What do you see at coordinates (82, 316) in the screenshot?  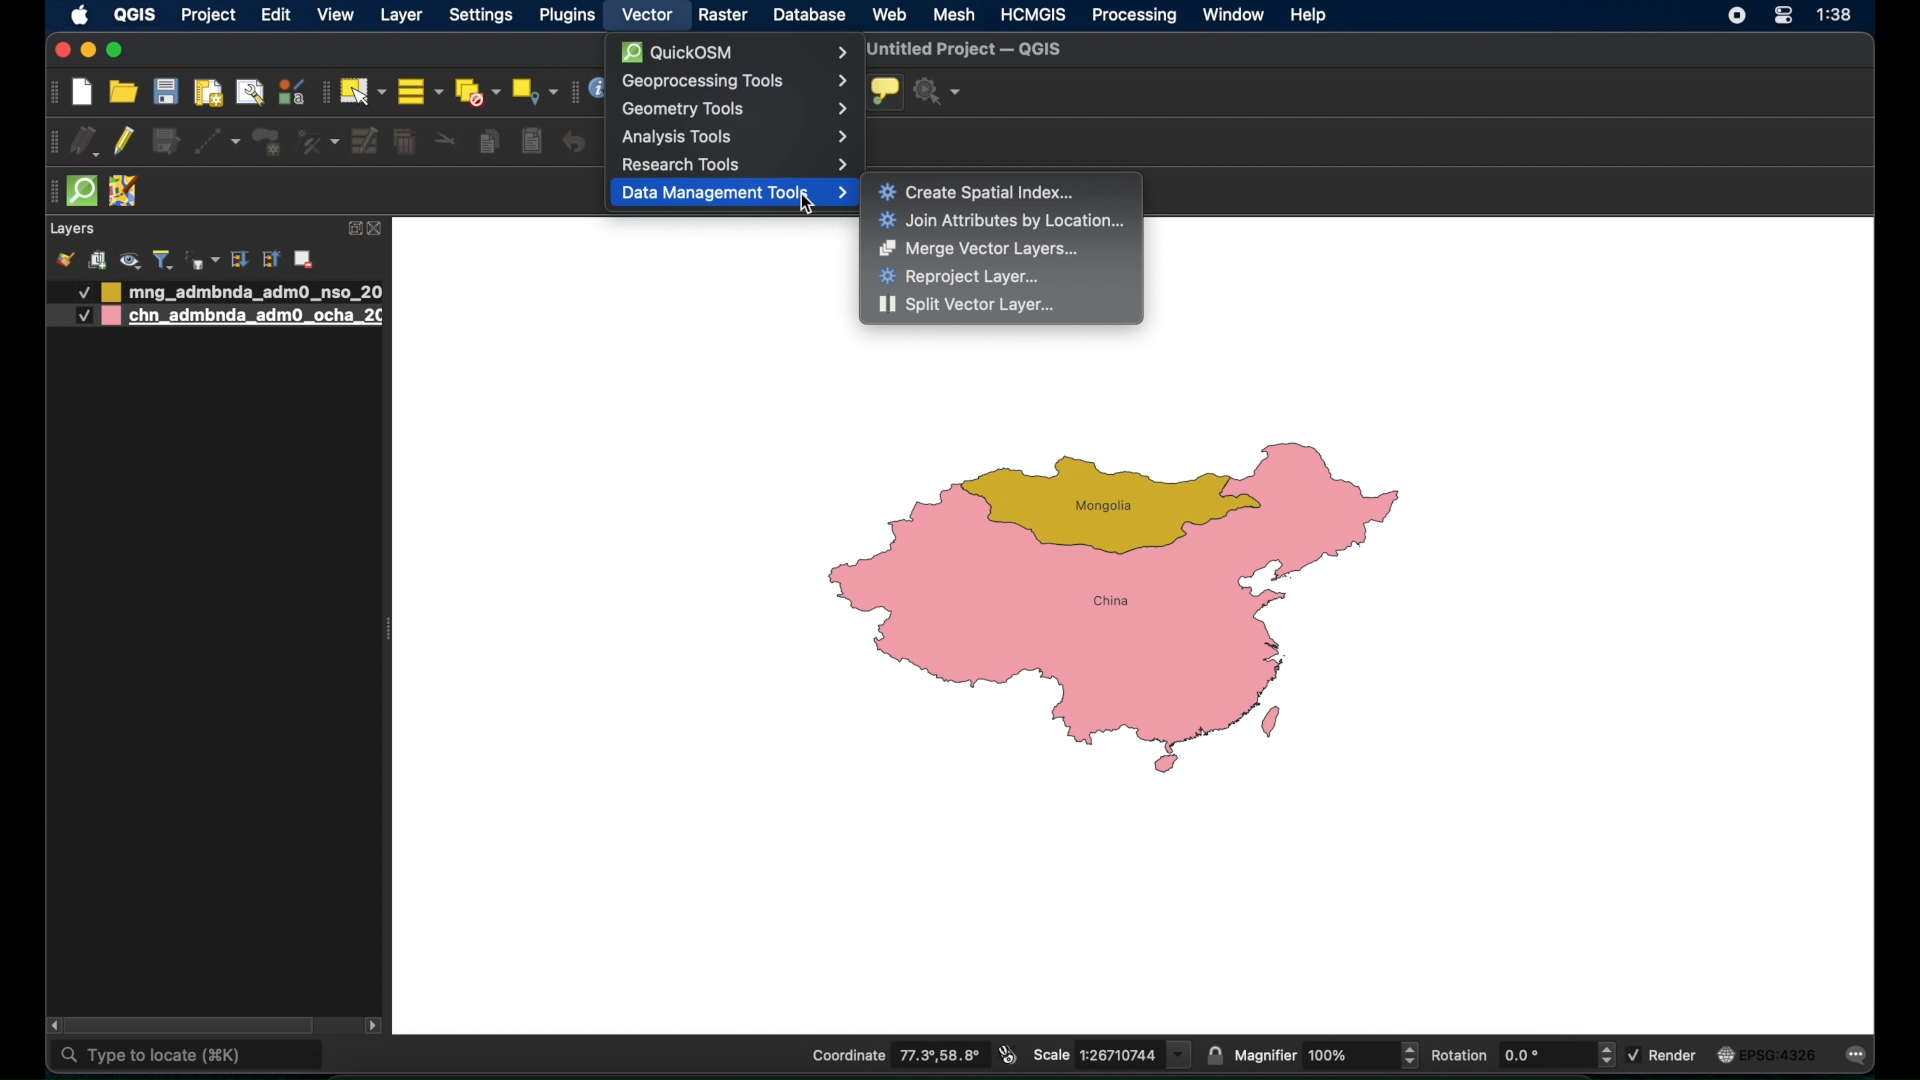 I see `` at bounding box center [82, 316].